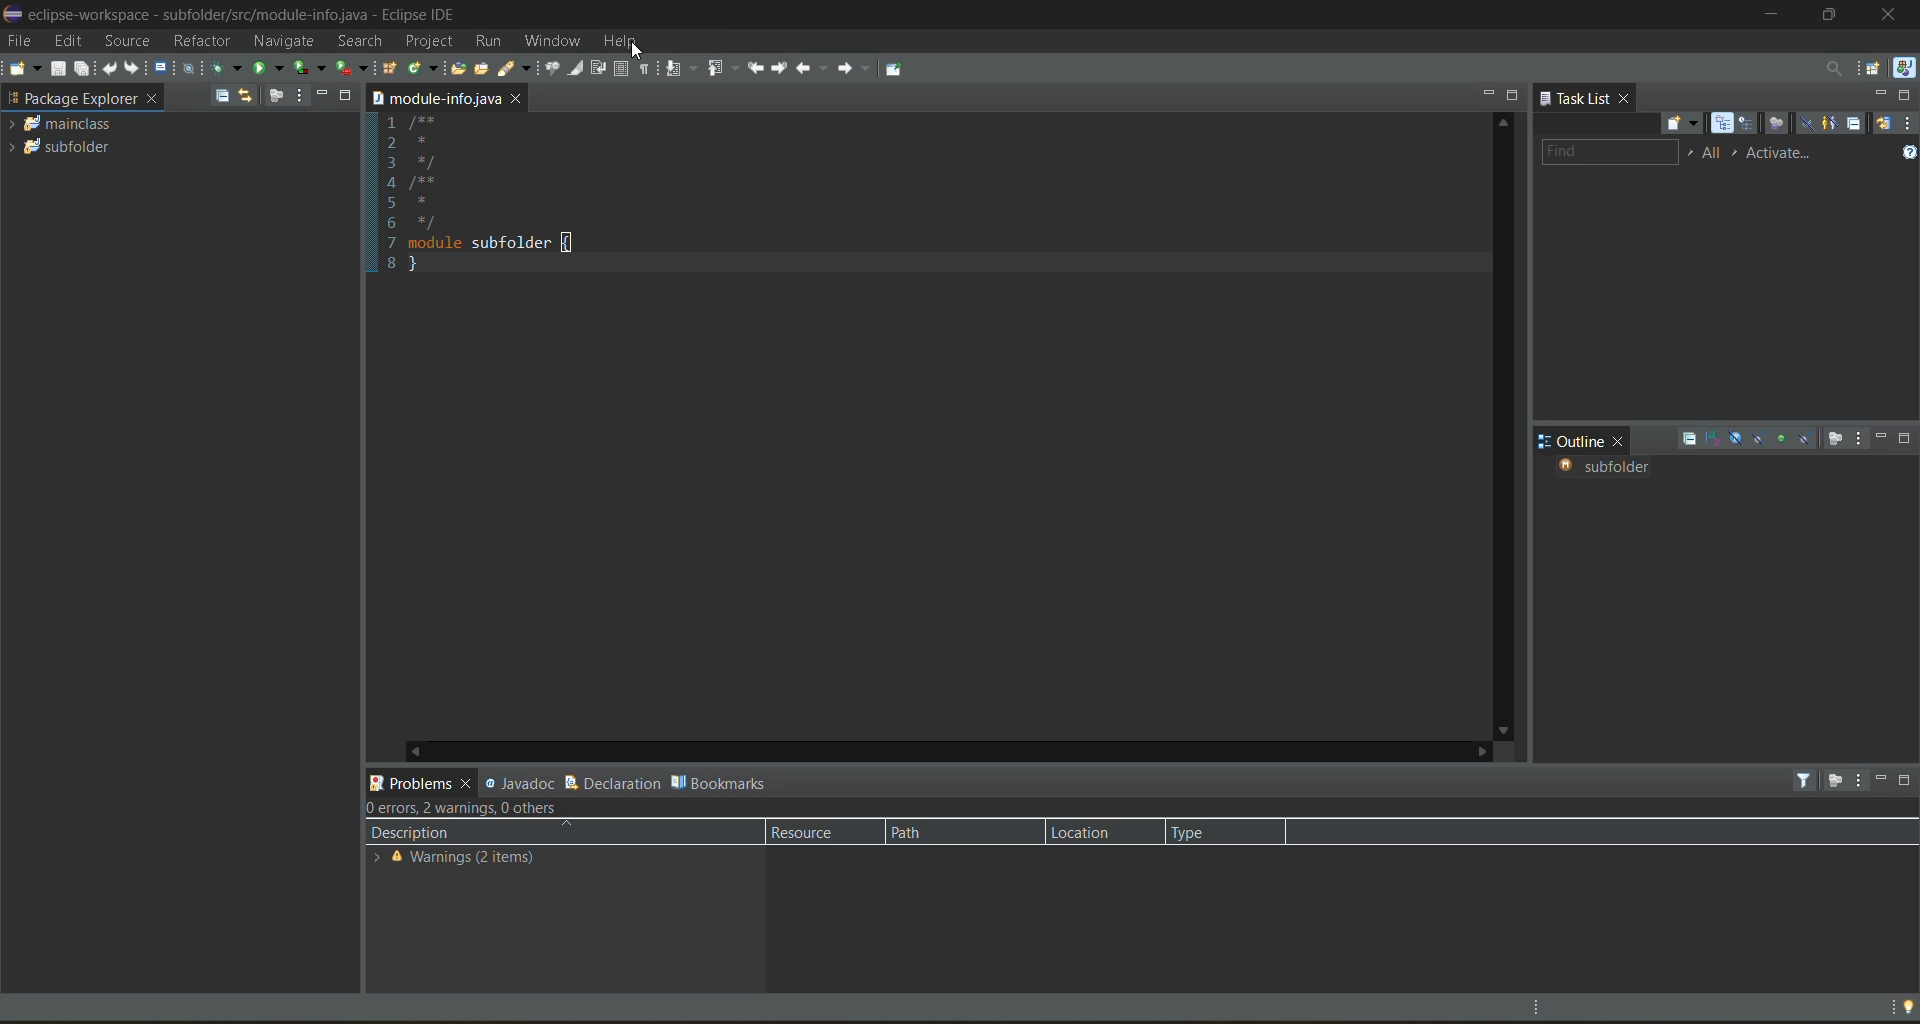  What do you see at coordinates (725, 69) in the screenshot?
I see `previous annotation` at bounding box center [725, 69].